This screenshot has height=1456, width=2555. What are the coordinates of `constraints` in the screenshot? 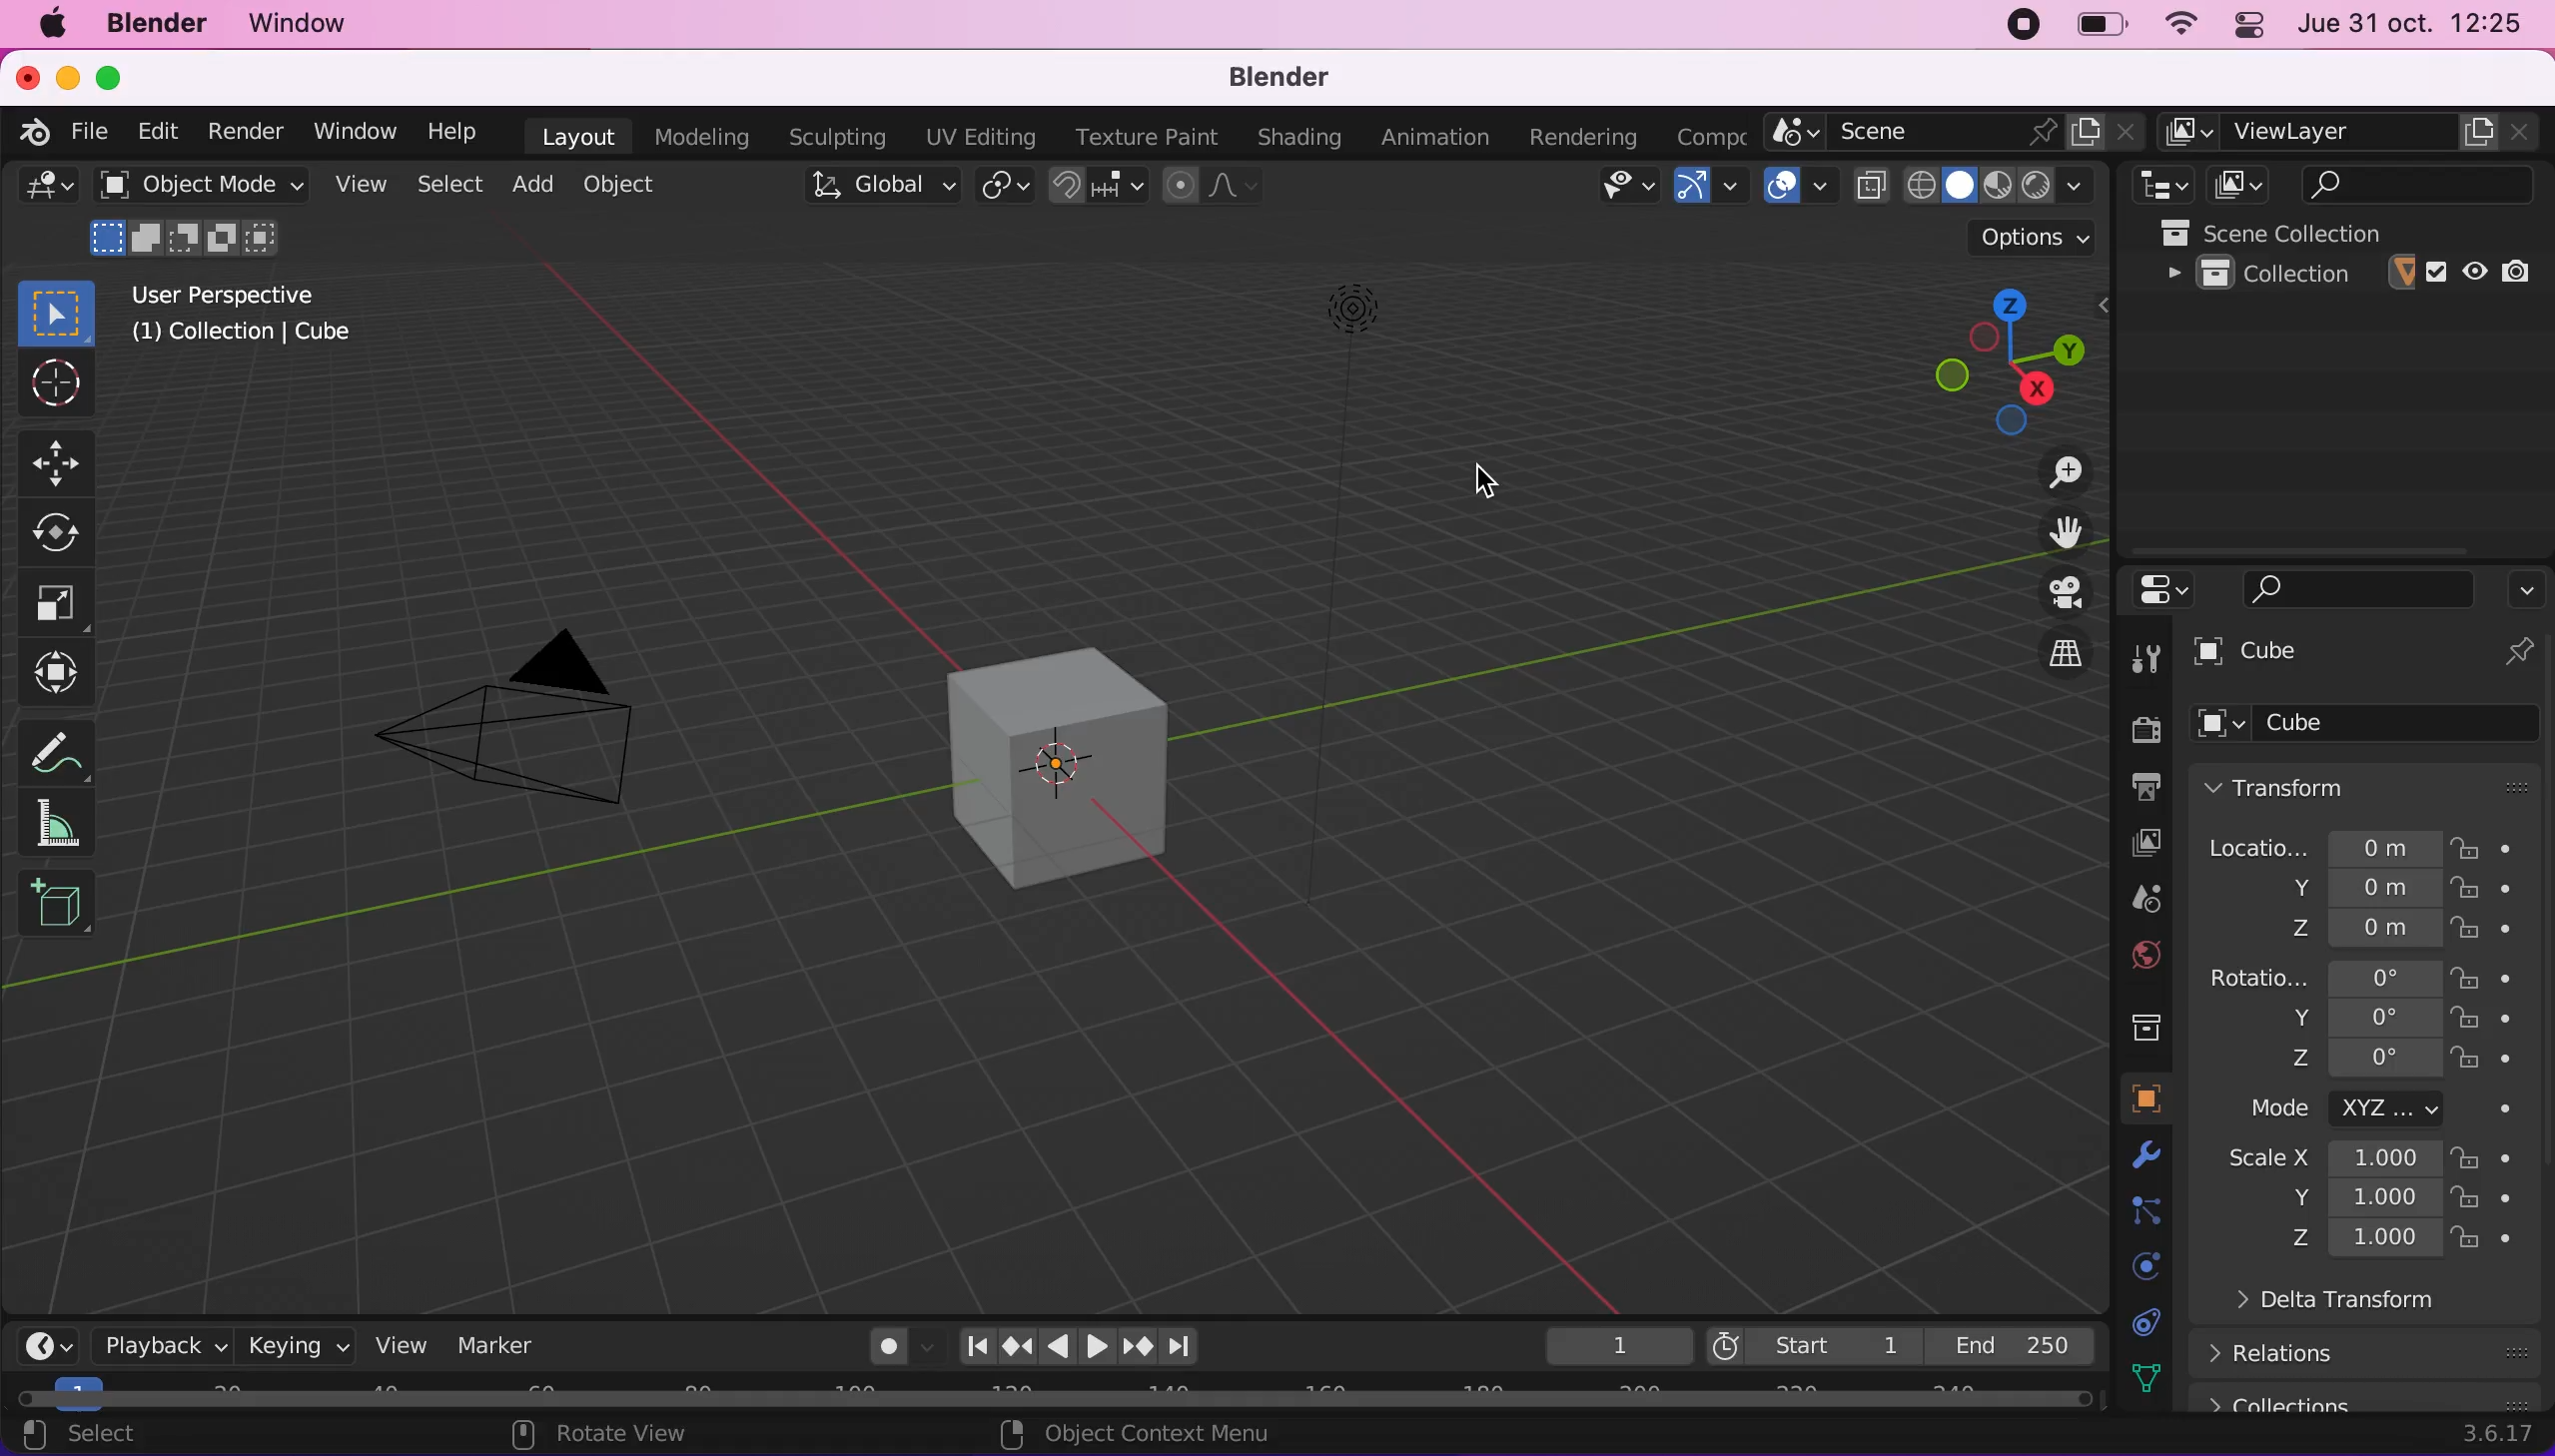 It's located at (2141, 1321).